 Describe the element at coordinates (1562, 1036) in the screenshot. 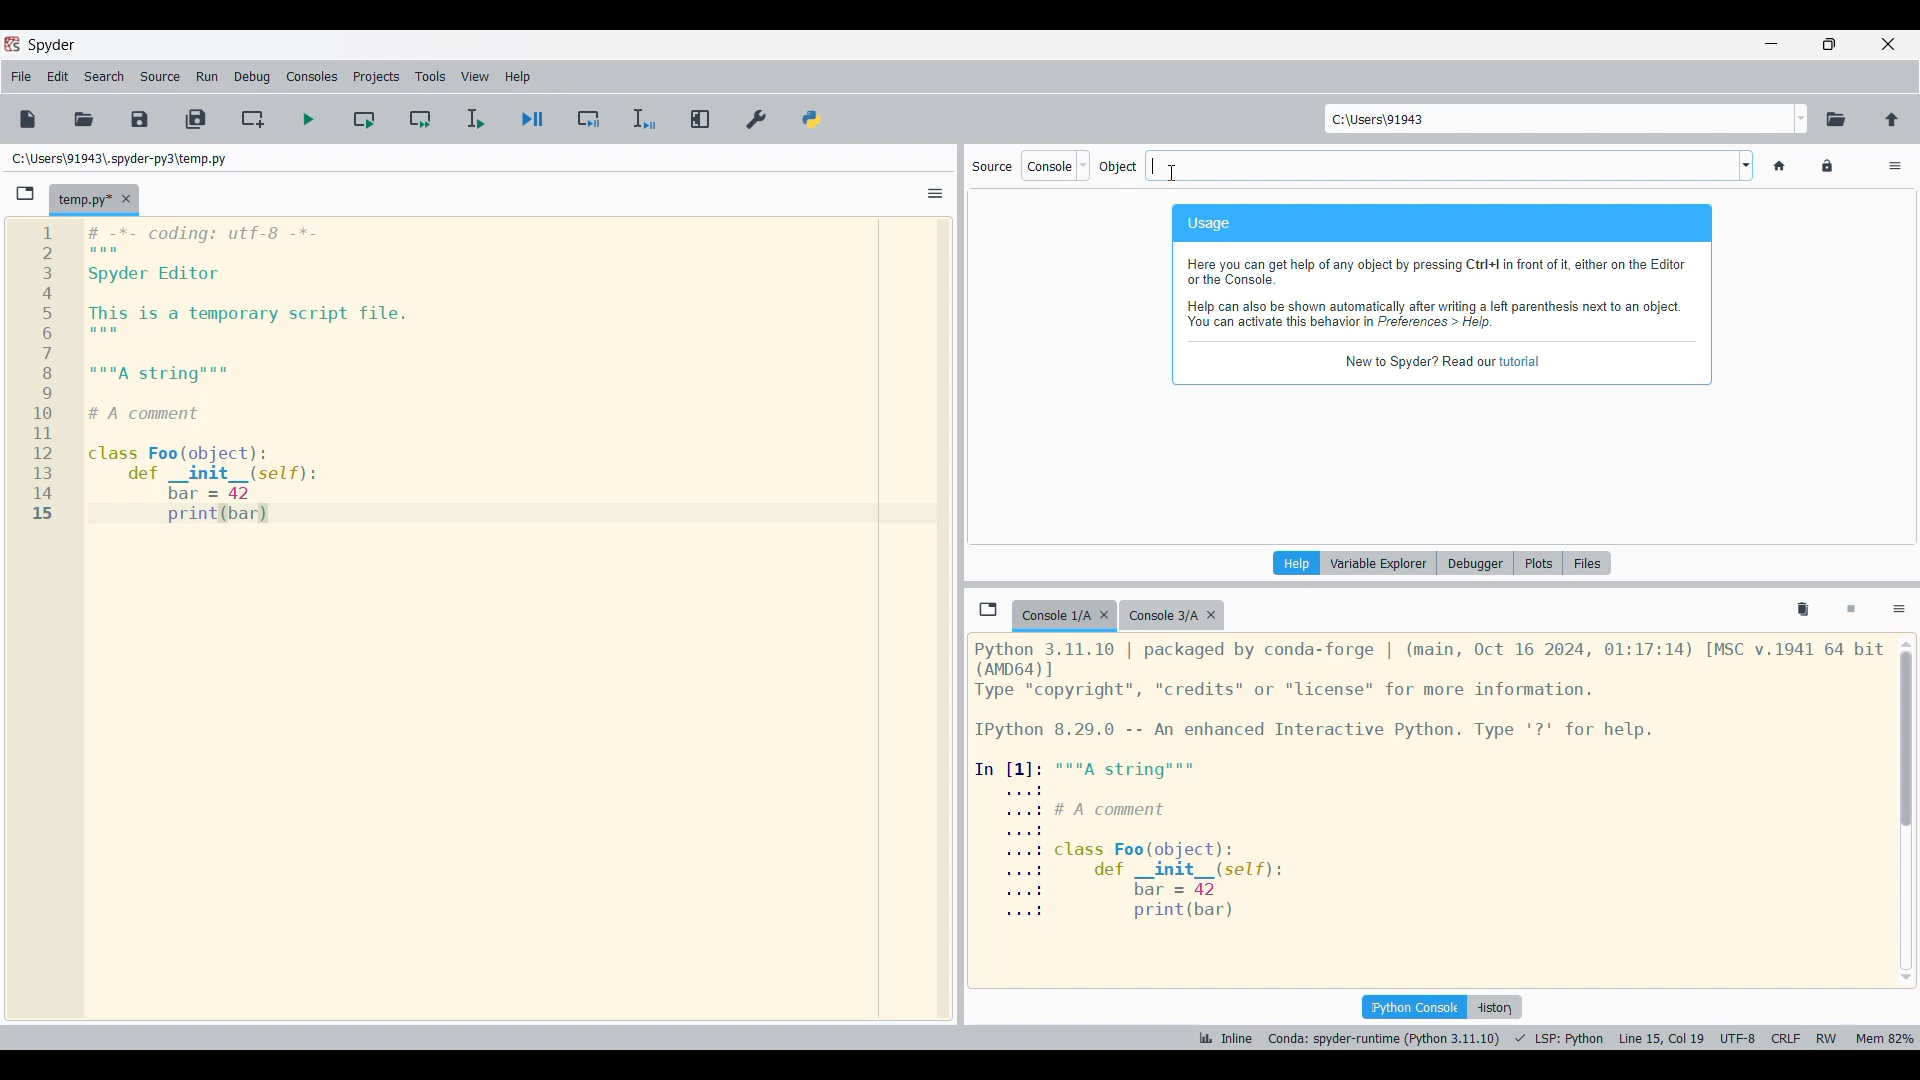

I see `LSP python` at that location.